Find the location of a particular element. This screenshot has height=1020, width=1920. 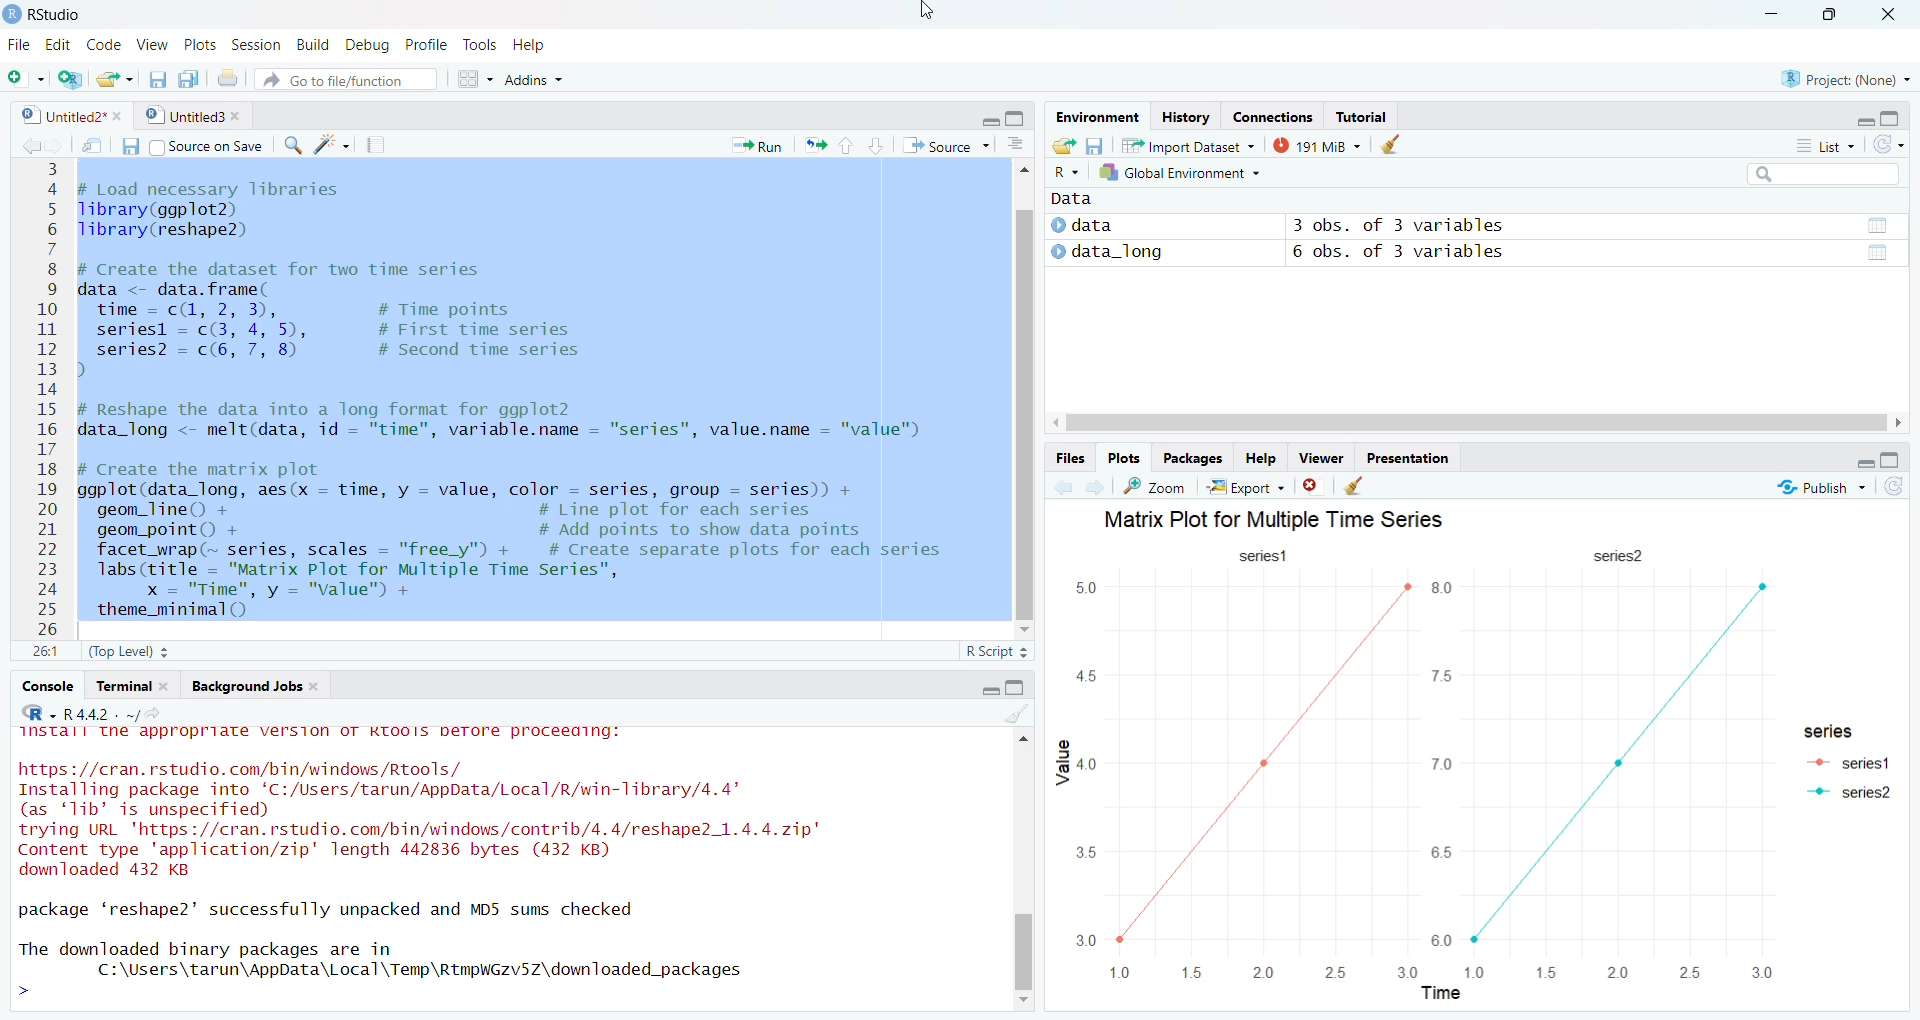

Tools is located at coordinates (480, 44).